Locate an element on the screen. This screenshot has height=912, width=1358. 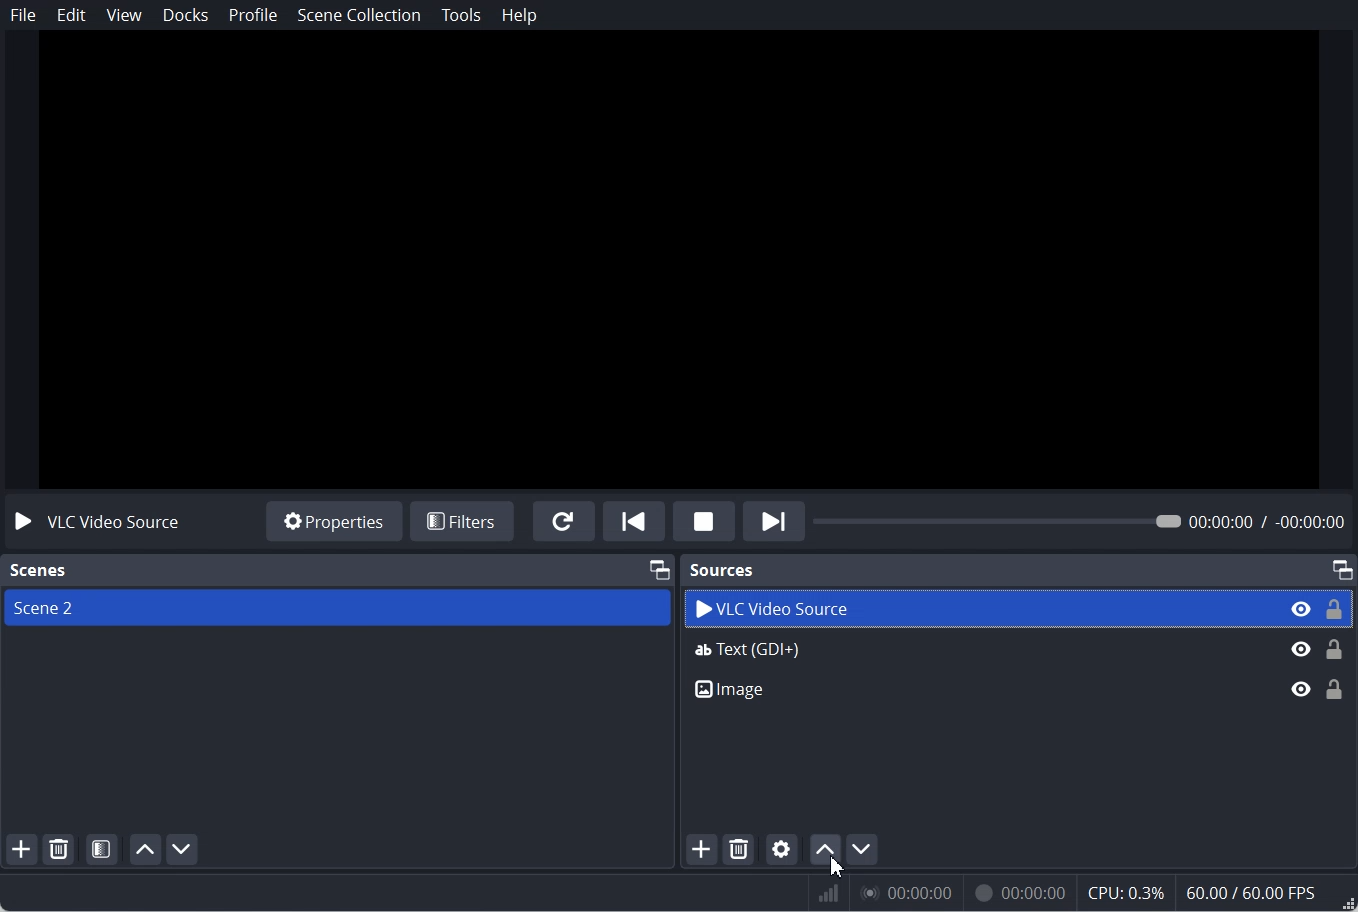
Maximize is located at coordinates (658, 569).